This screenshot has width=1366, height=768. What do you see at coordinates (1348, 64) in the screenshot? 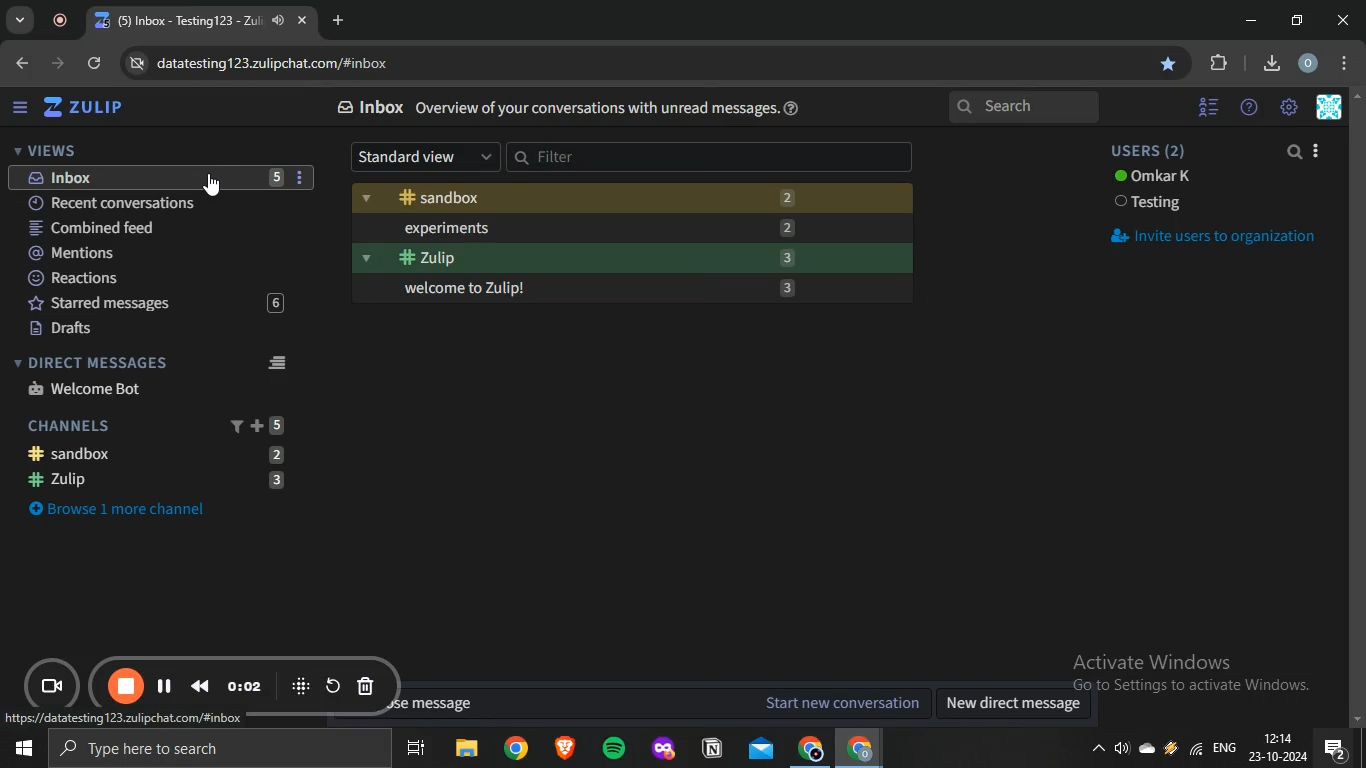
I see `settings menu` at bounding box center [1348, 64].